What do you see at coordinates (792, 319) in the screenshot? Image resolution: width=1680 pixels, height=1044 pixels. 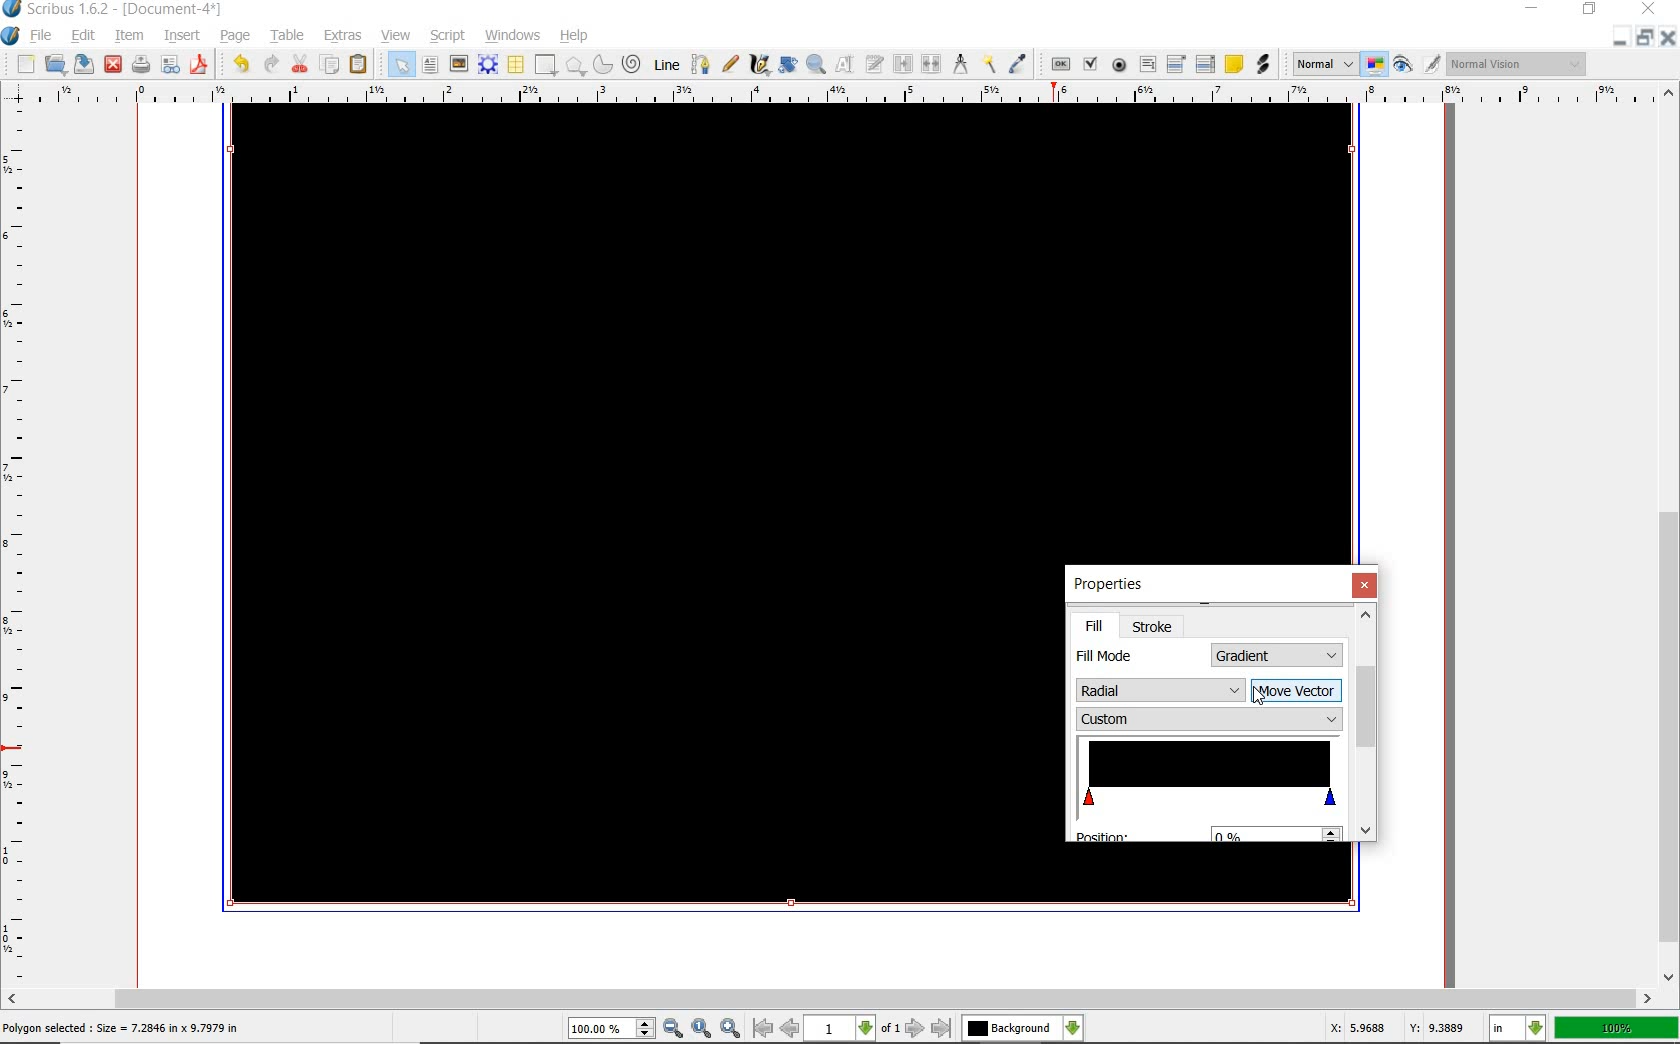 I see `radial gradient added to background` at bounding box center [792, 319].